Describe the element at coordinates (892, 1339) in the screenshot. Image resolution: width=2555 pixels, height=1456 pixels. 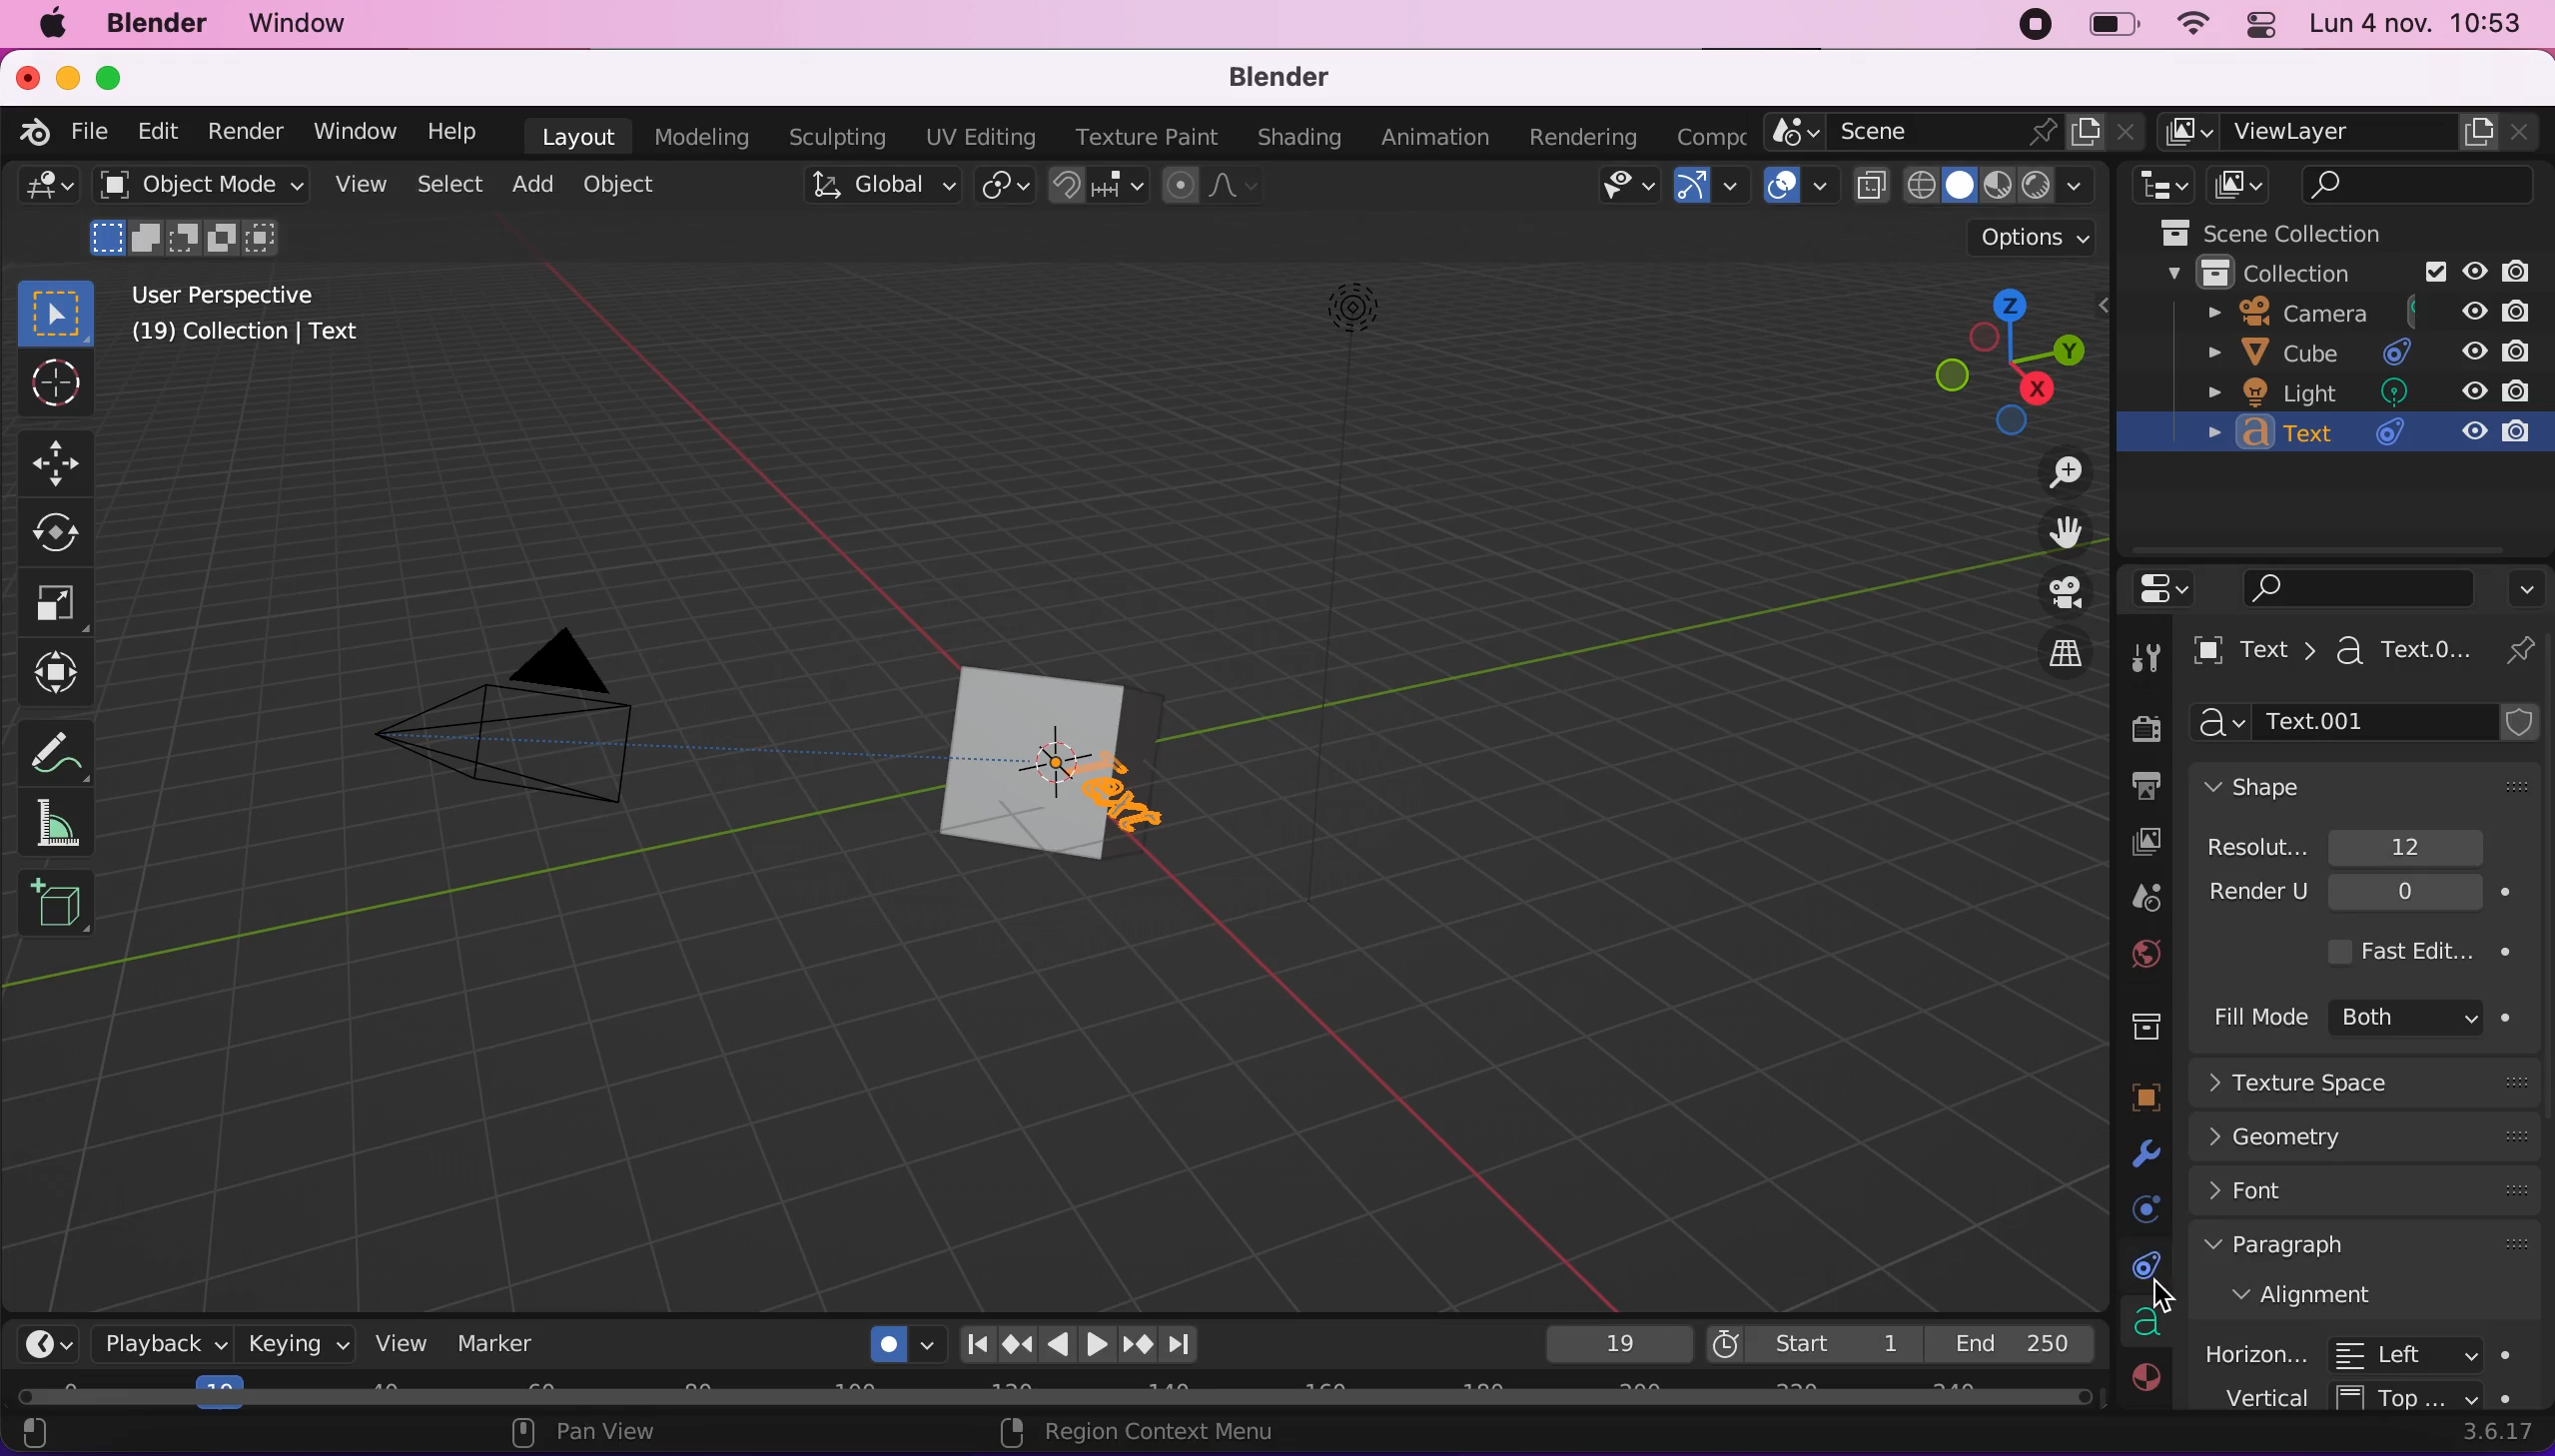
I see `auto keying` at that location.